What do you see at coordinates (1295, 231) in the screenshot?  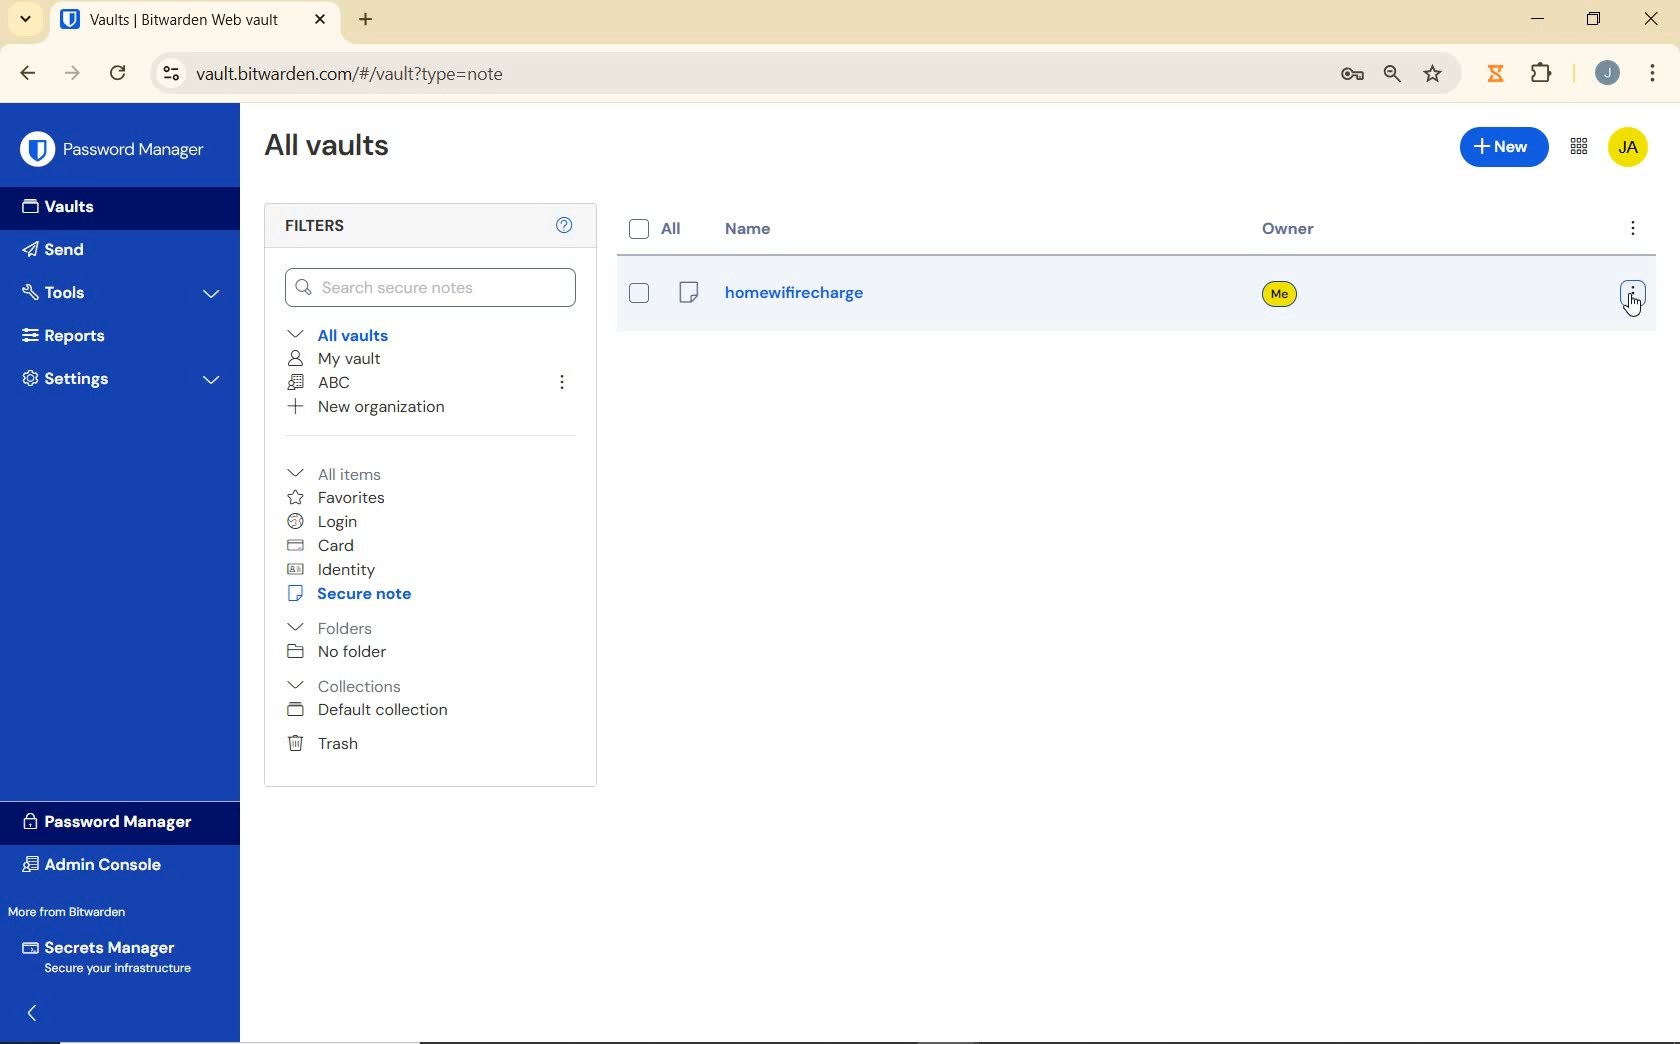 I see `owner` at bounding box center [1295, 231].